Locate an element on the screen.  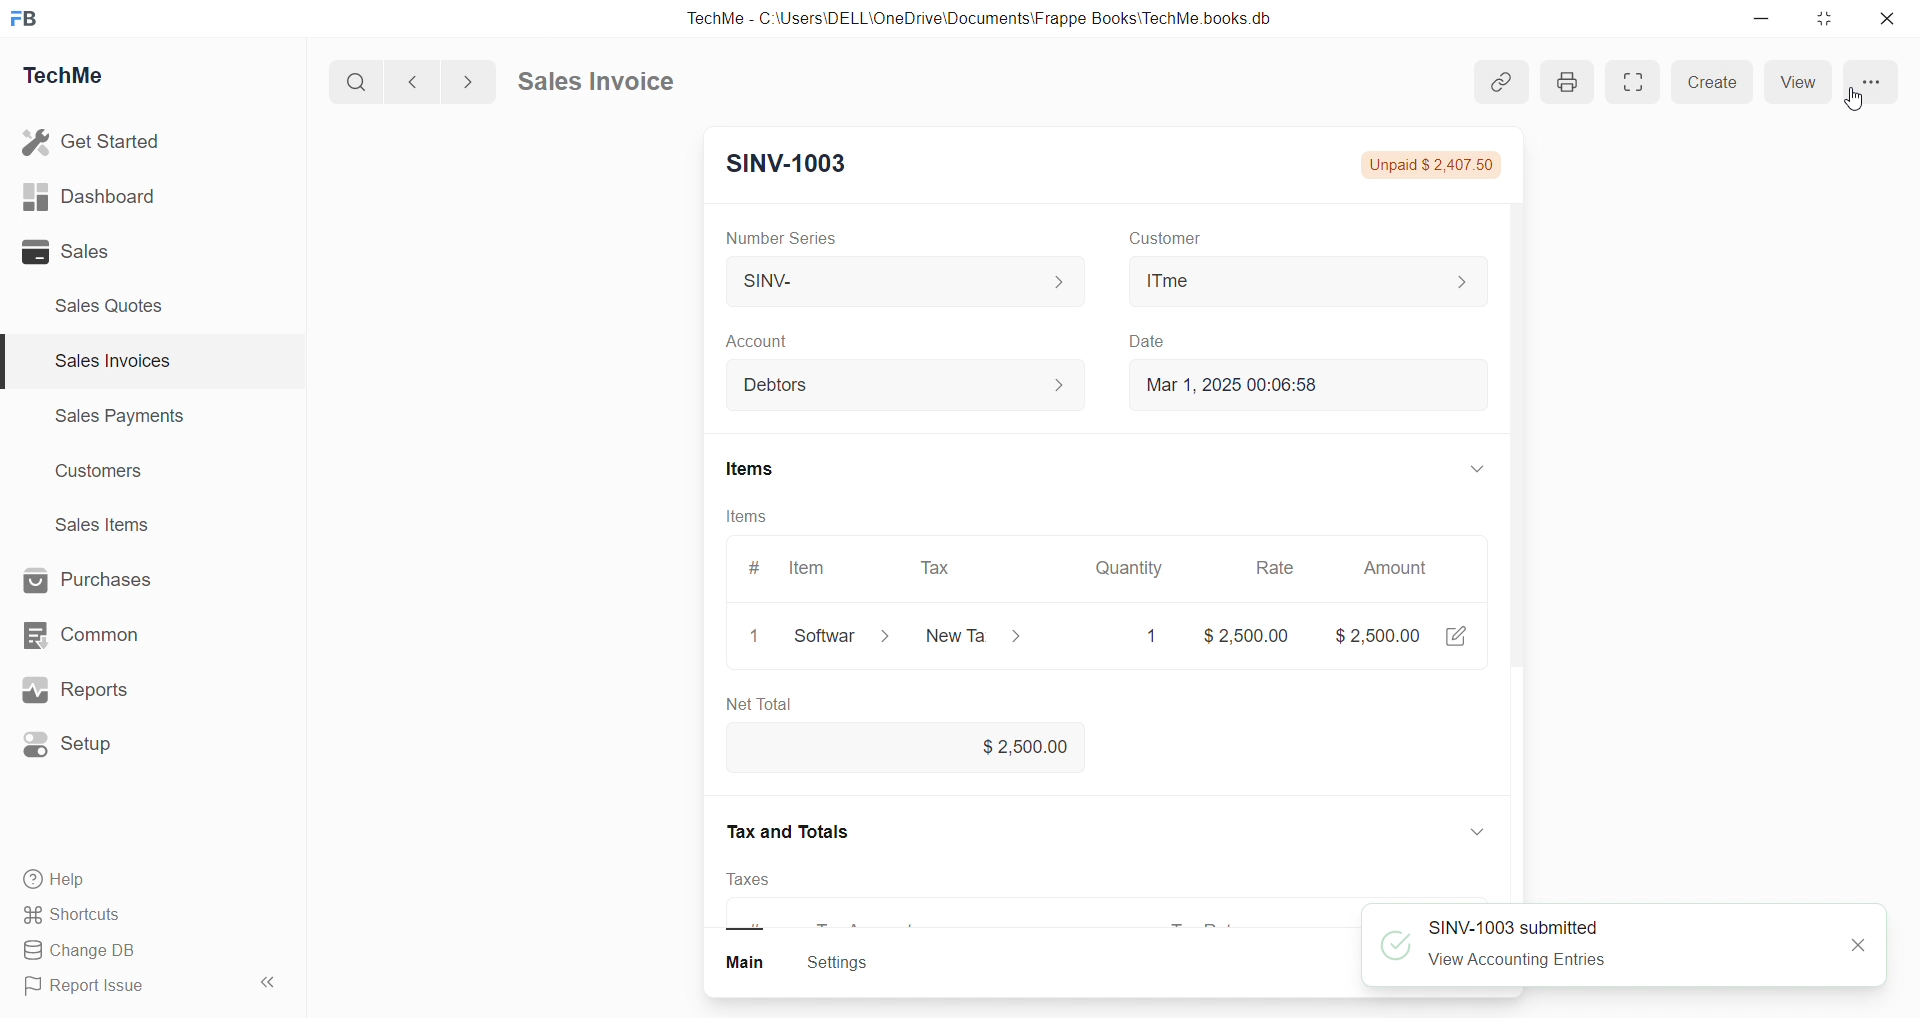
8 Sales is located at coordinates (70, 251).